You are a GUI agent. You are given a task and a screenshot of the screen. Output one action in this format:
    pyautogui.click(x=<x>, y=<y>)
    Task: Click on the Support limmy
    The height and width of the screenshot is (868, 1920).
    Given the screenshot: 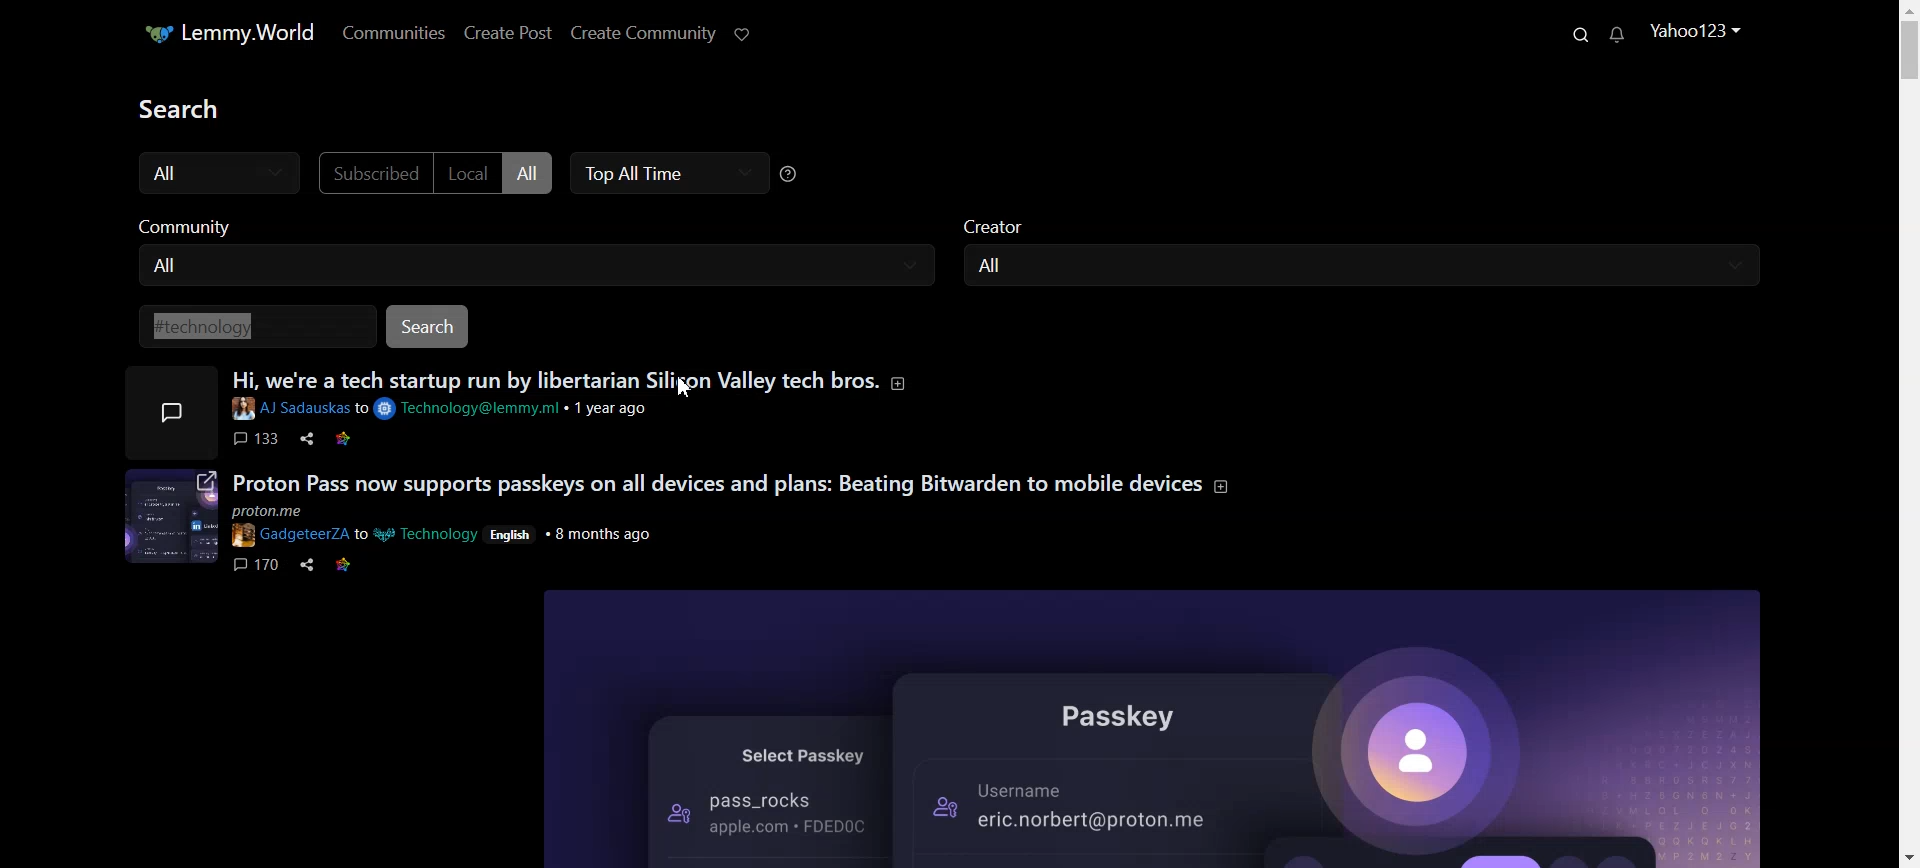 What is the action you would take?
    pyautogui.click(x=743, y=32)
    